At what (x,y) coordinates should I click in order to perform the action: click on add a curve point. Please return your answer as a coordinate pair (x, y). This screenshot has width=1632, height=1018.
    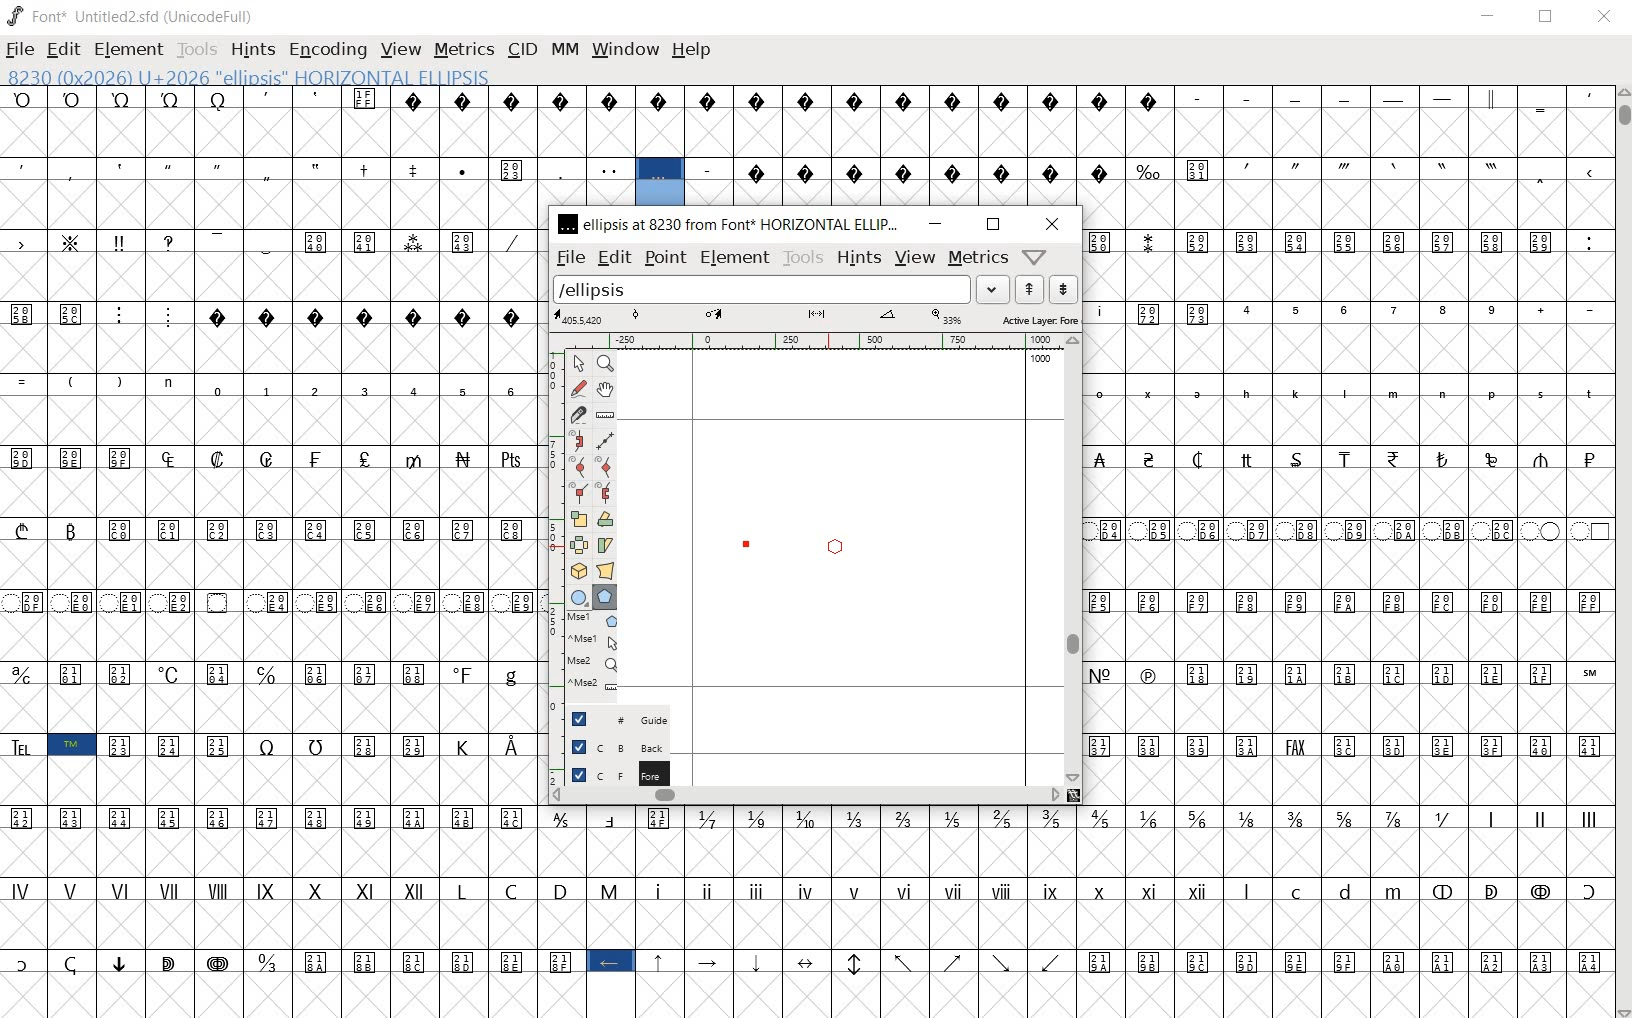
    Looking at the image, I should click on (578, 465).